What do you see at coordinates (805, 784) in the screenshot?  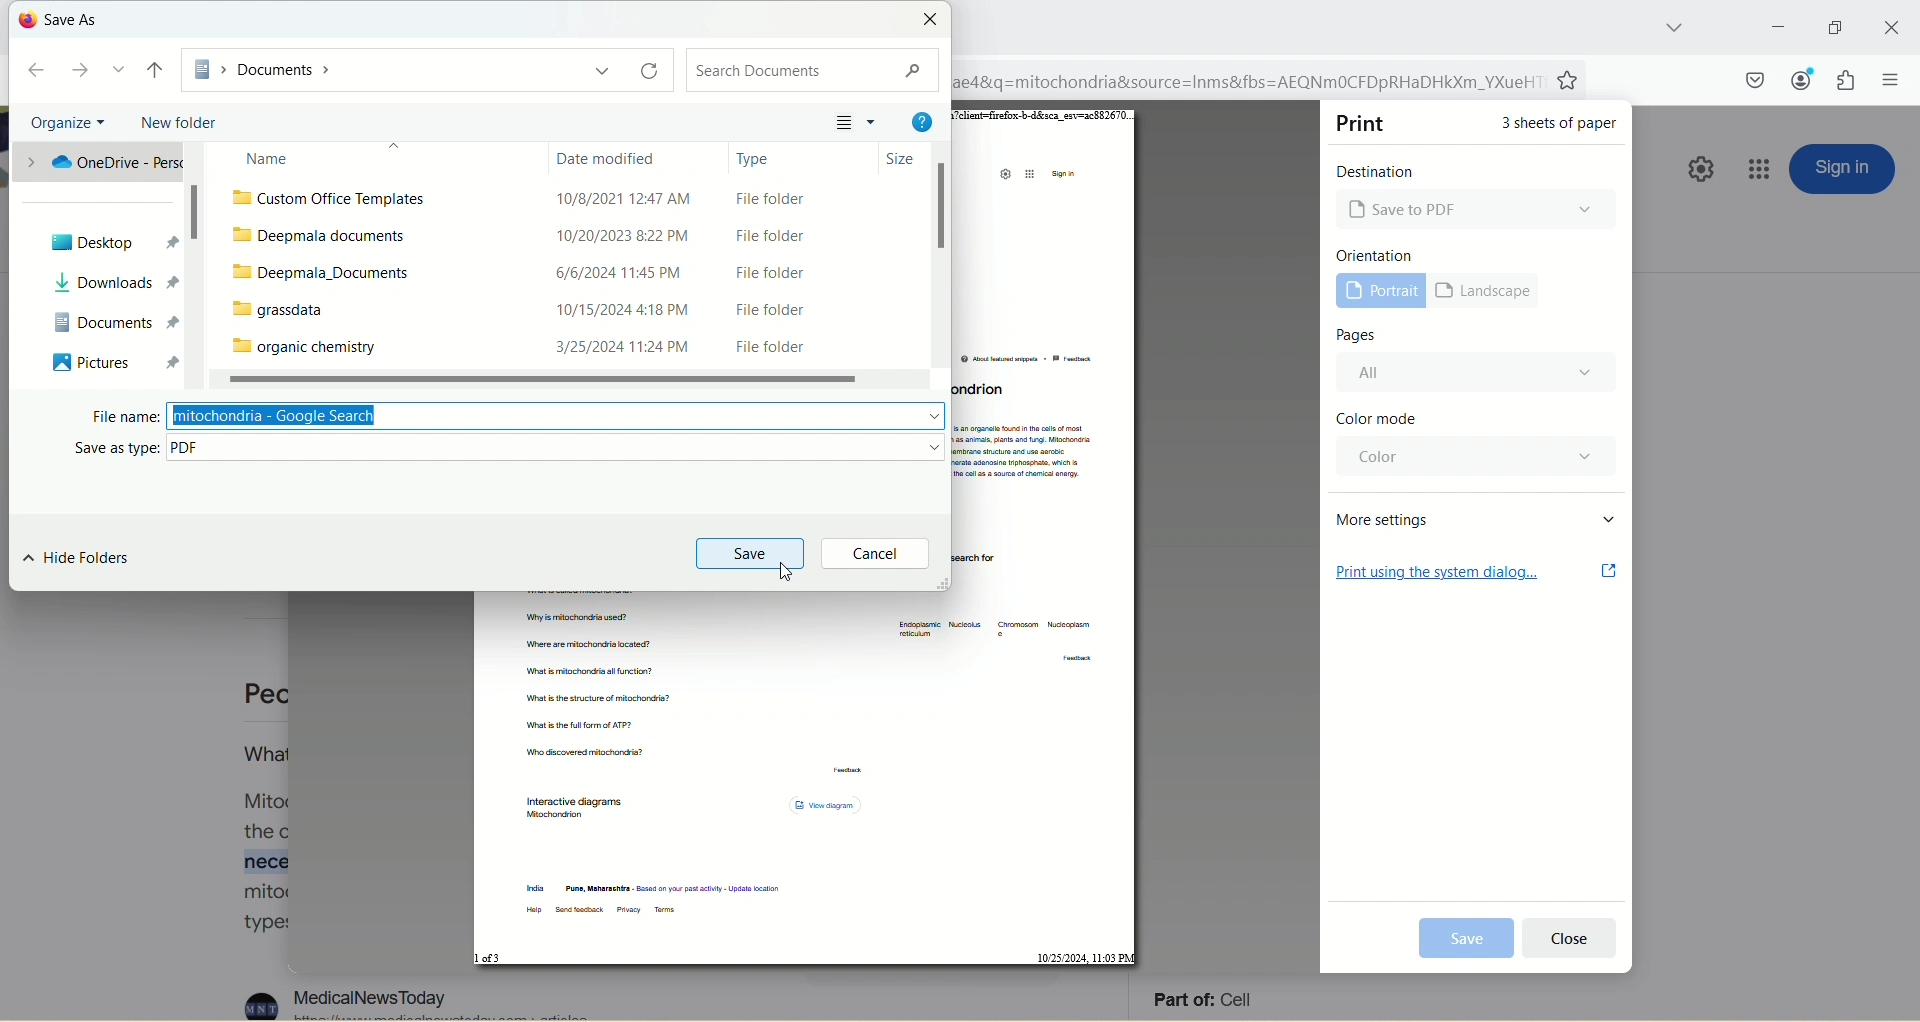 I see `PDF page` at bounding box center [805, 784].